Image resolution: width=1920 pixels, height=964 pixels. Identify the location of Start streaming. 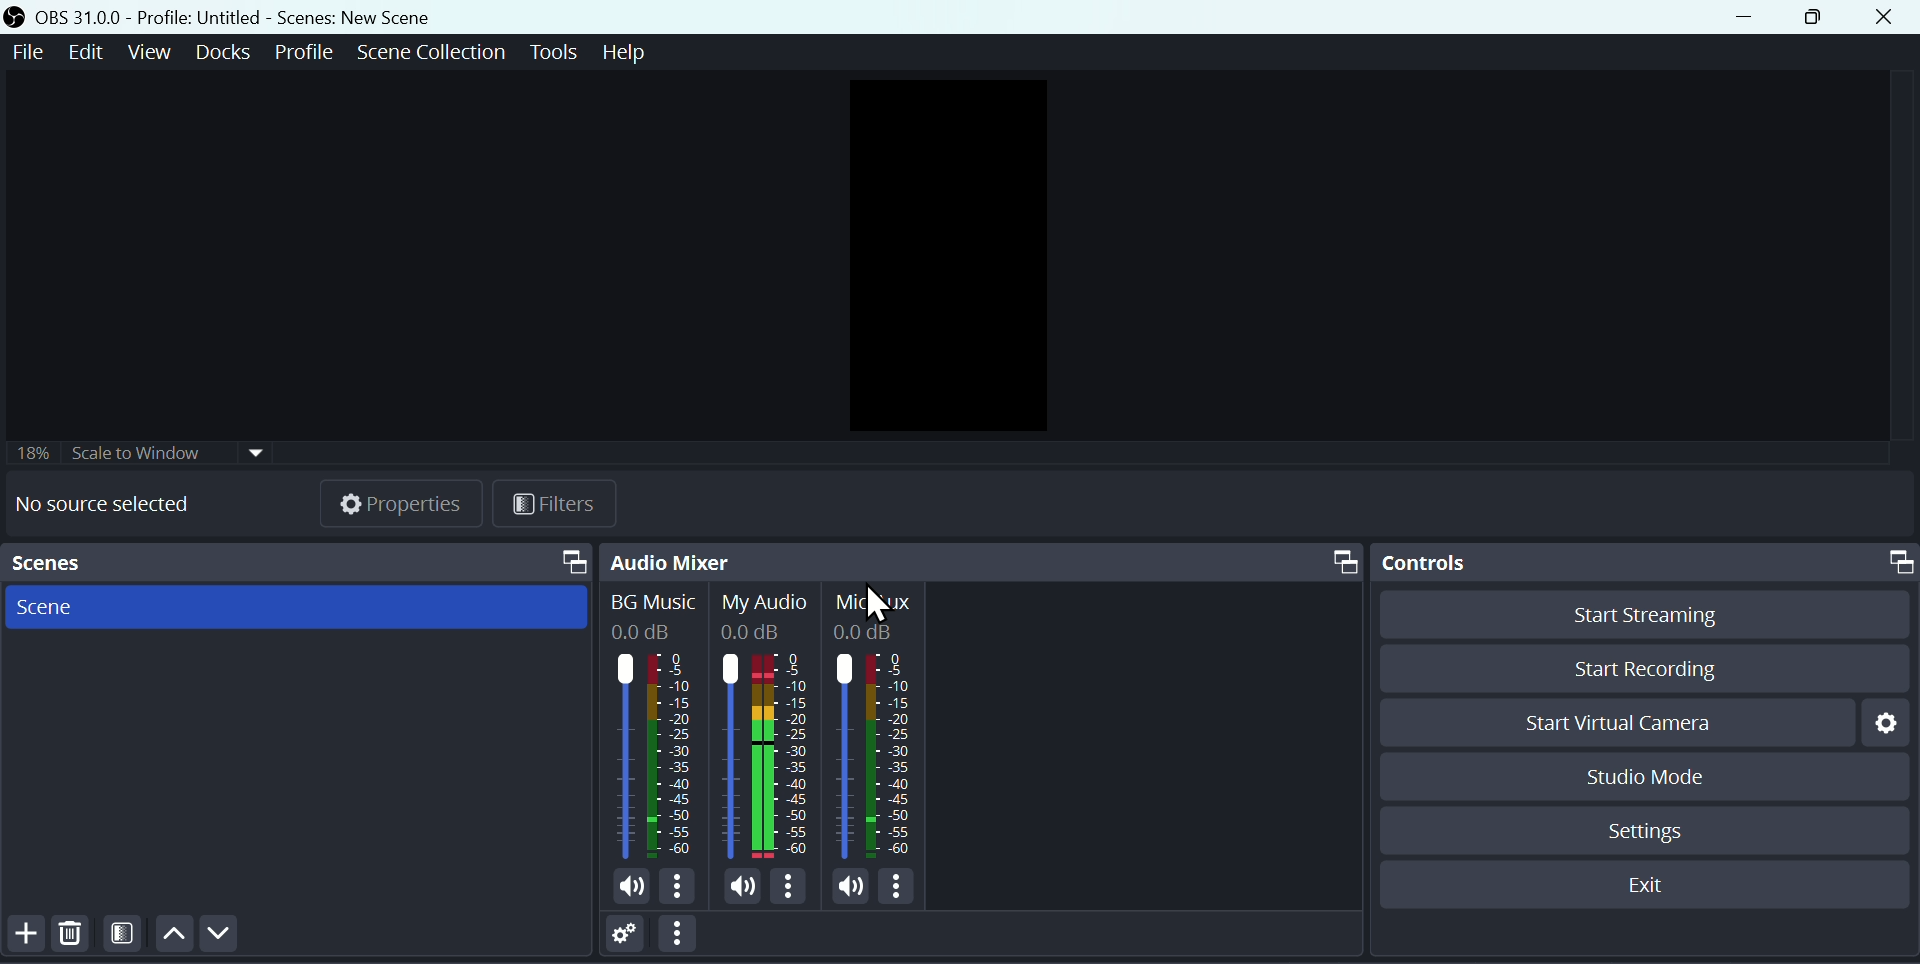
(1631, 620).